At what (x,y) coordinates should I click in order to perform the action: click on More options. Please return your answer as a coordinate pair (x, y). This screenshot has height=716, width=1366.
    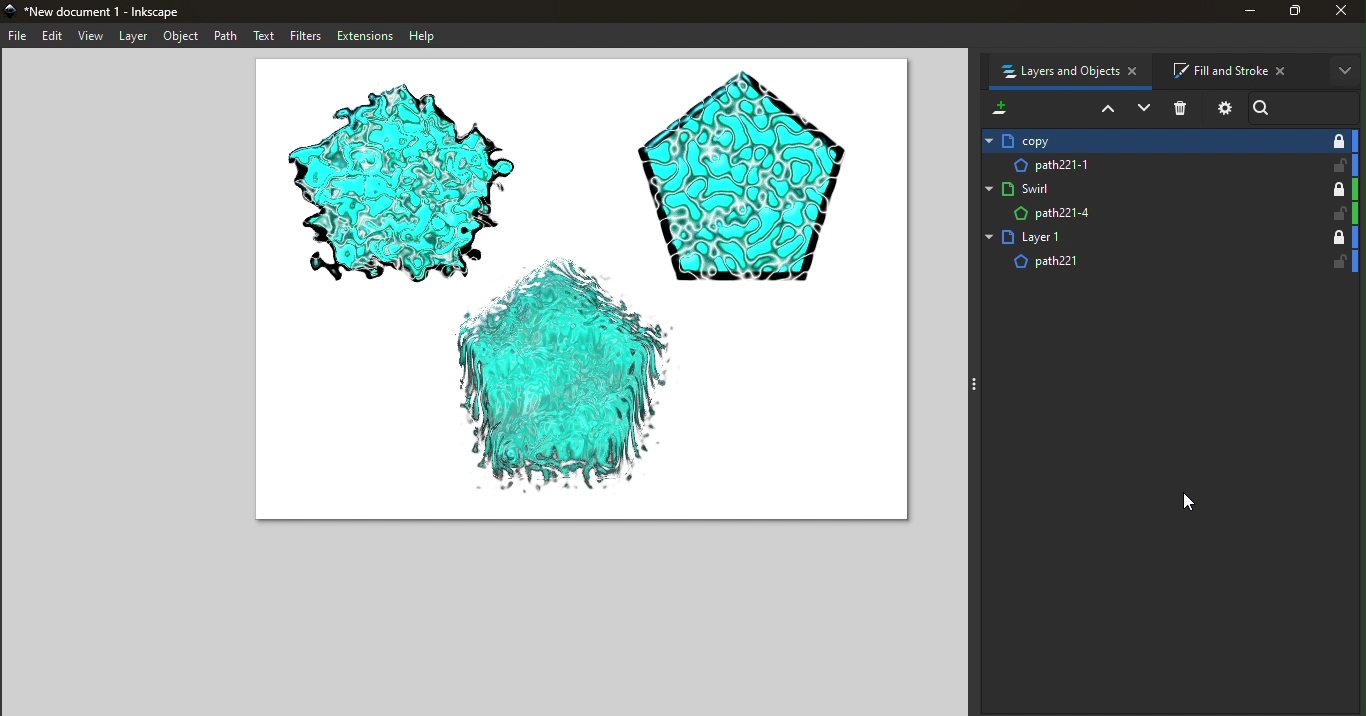
    Looking at the image, I should click on (1345, 71).